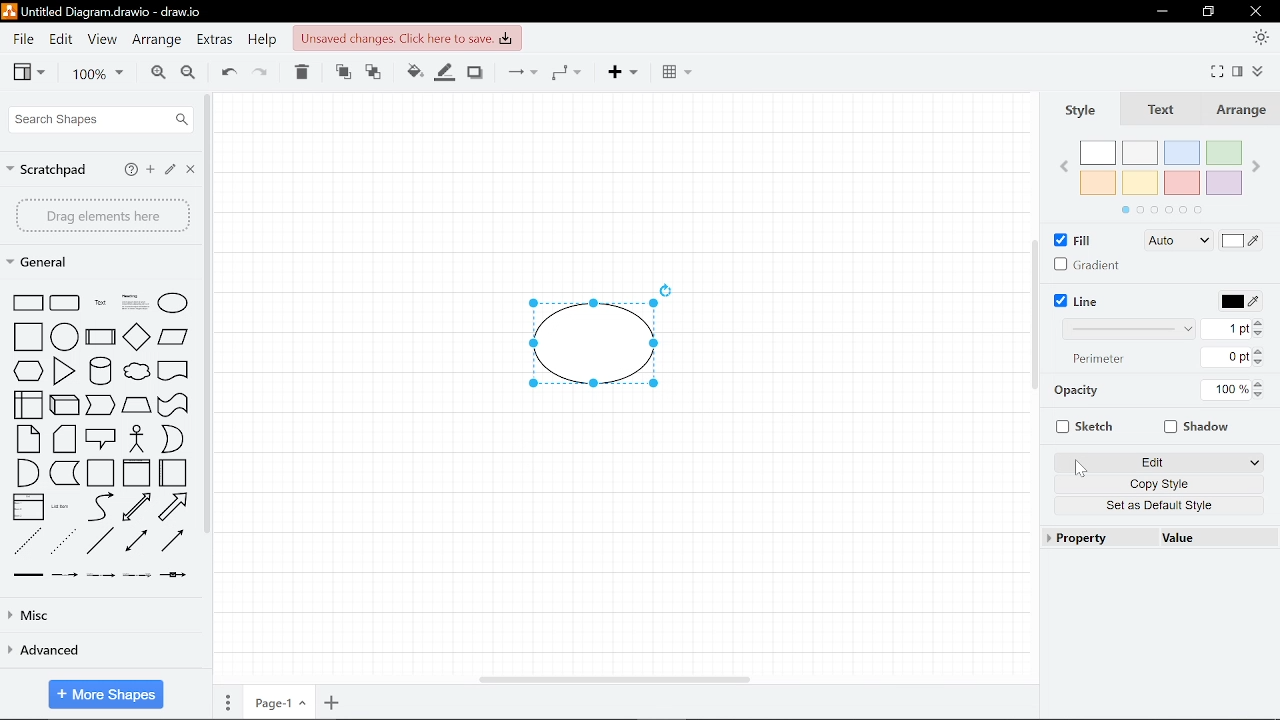  I want to click on cloud, so click(136, 370).